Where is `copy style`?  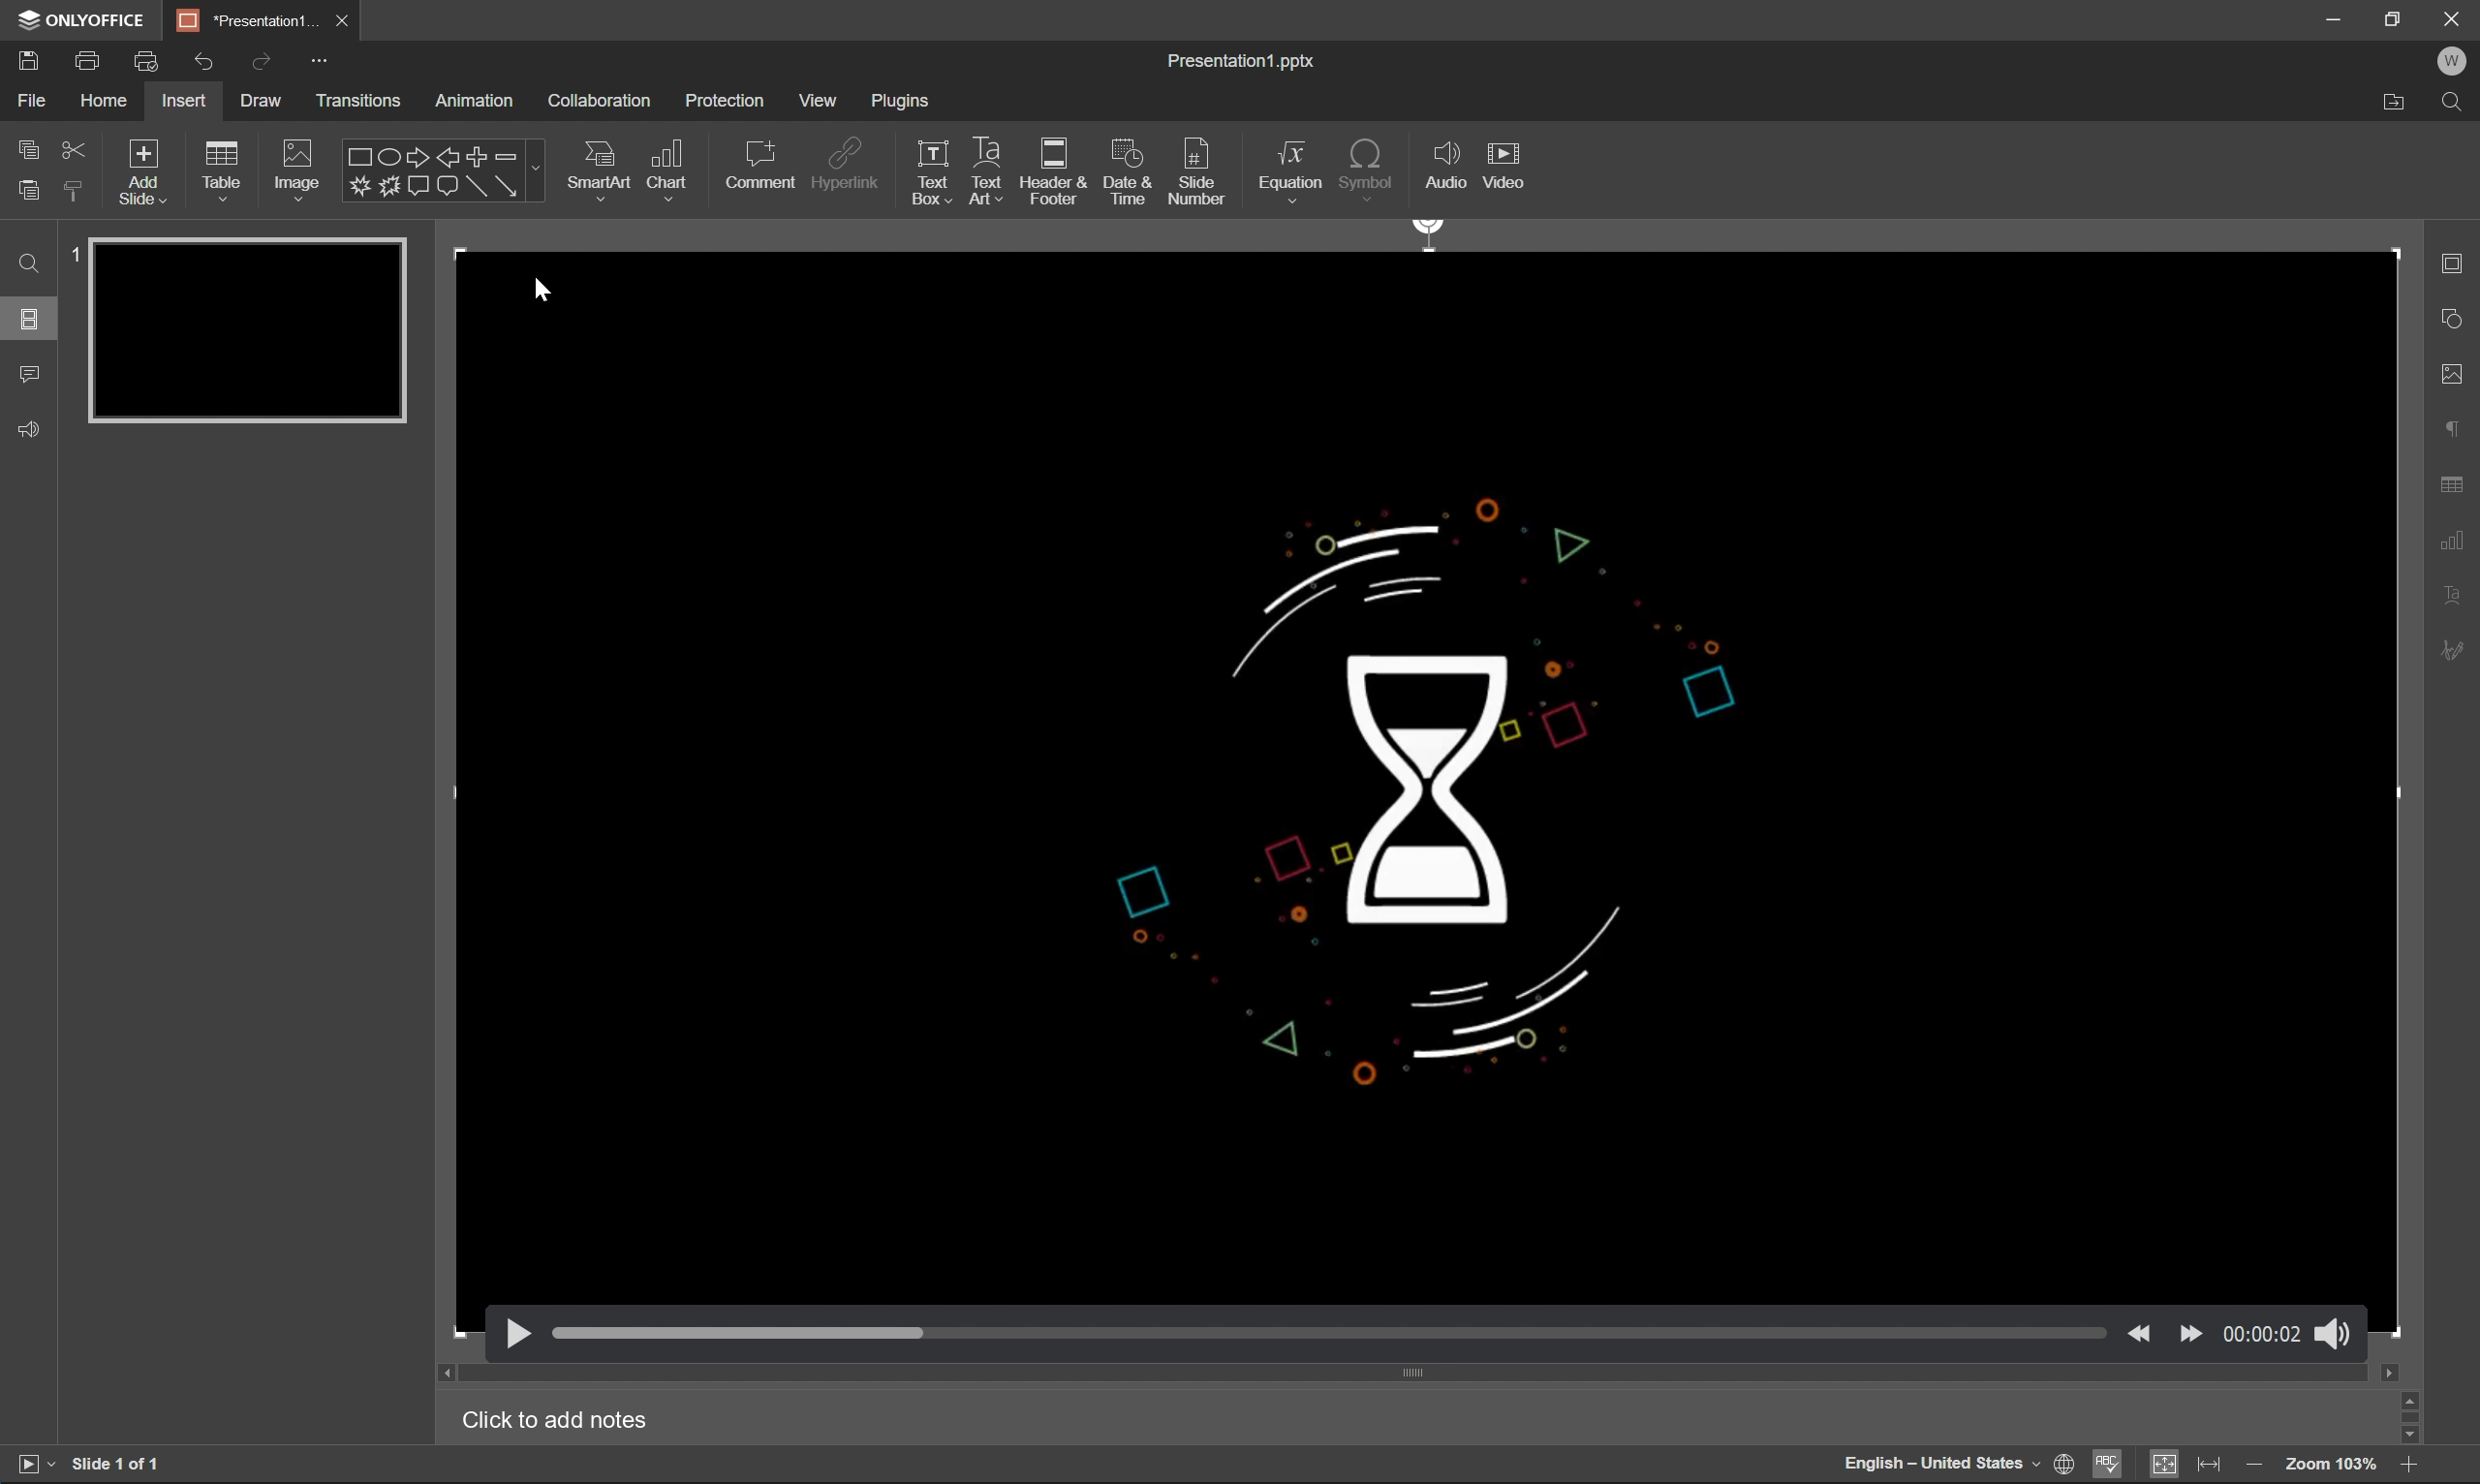 copy style is located at coordinates (70, 191).